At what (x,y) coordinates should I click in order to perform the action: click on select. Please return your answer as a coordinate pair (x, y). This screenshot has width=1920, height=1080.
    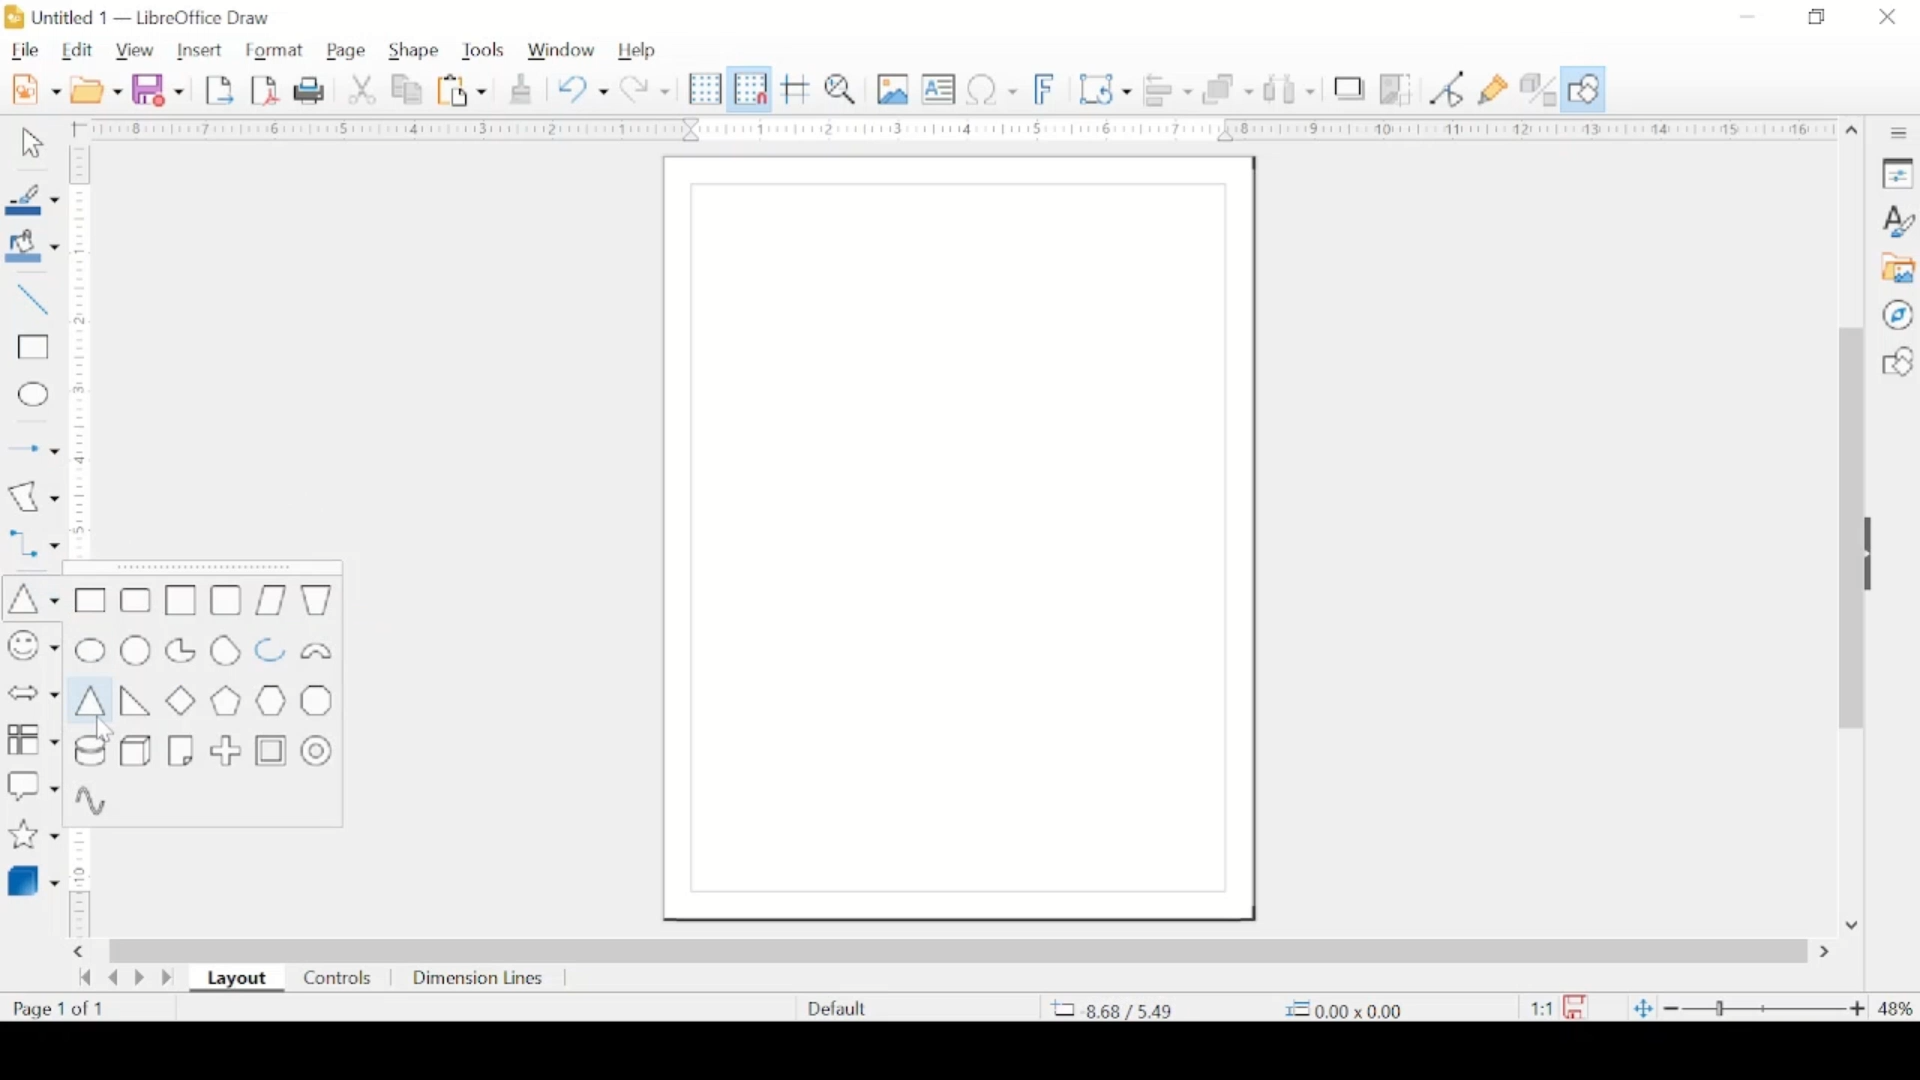
    Looking at the image, I should click on (32, 147).